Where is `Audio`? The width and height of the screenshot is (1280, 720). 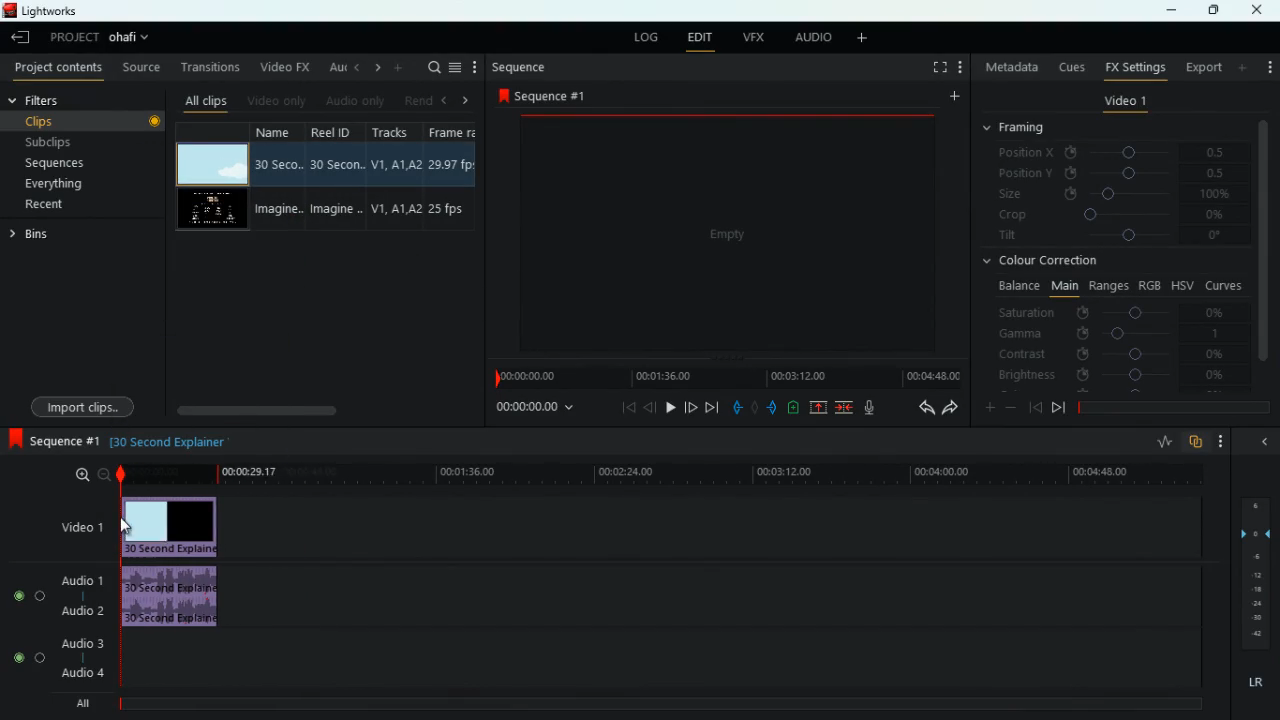 Audio is located at coordinates (24, 658).